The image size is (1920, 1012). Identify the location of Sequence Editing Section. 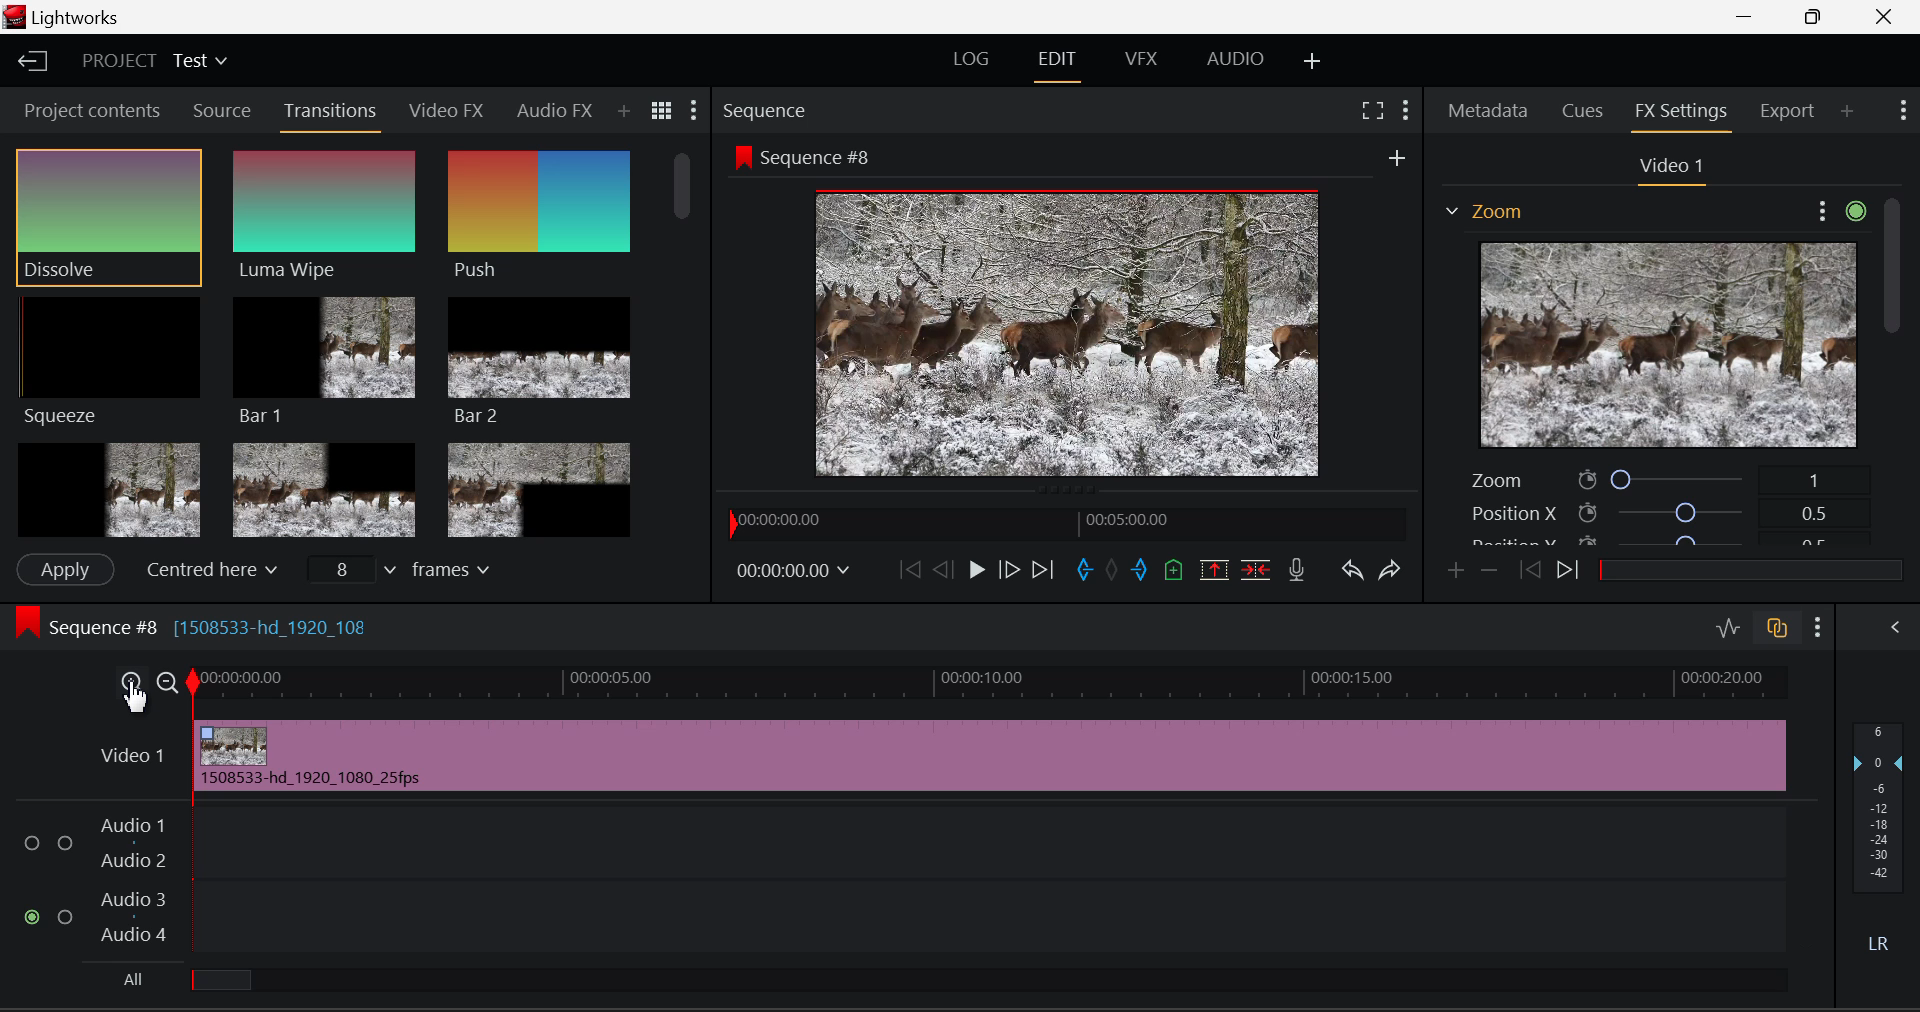
(84, 627).